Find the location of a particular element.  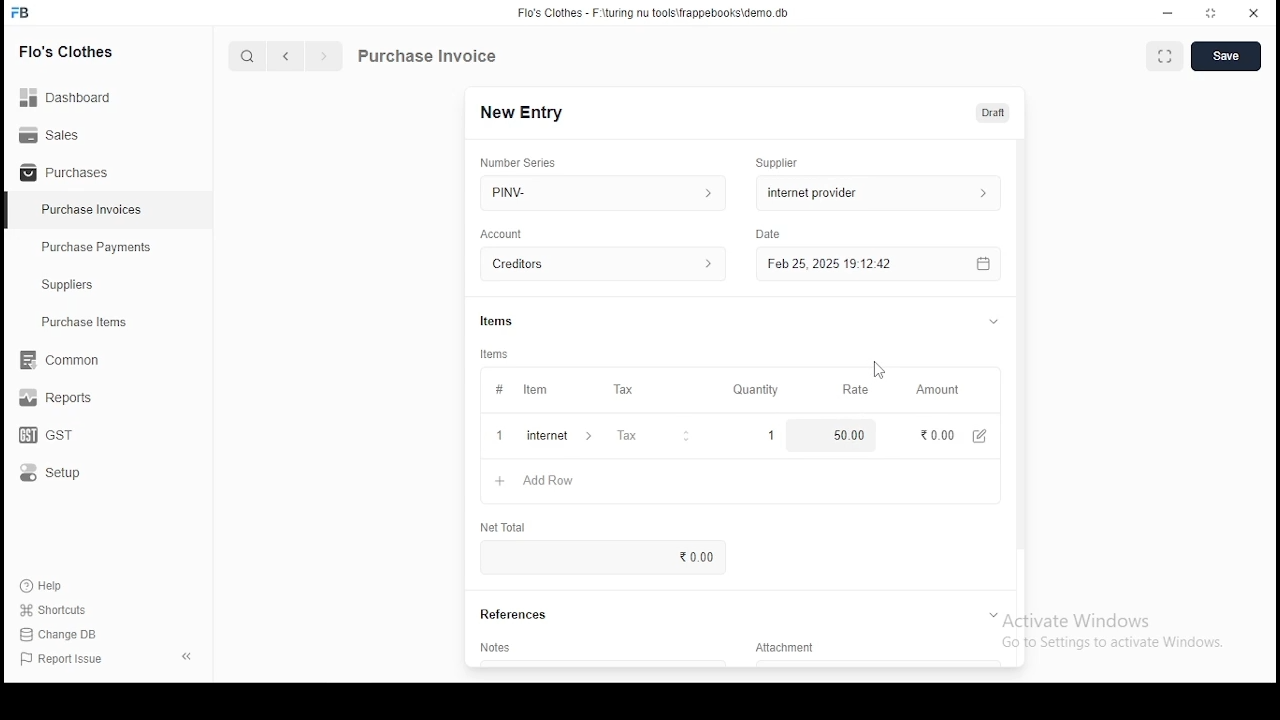

Attachment is located at coordinates (788, 651).